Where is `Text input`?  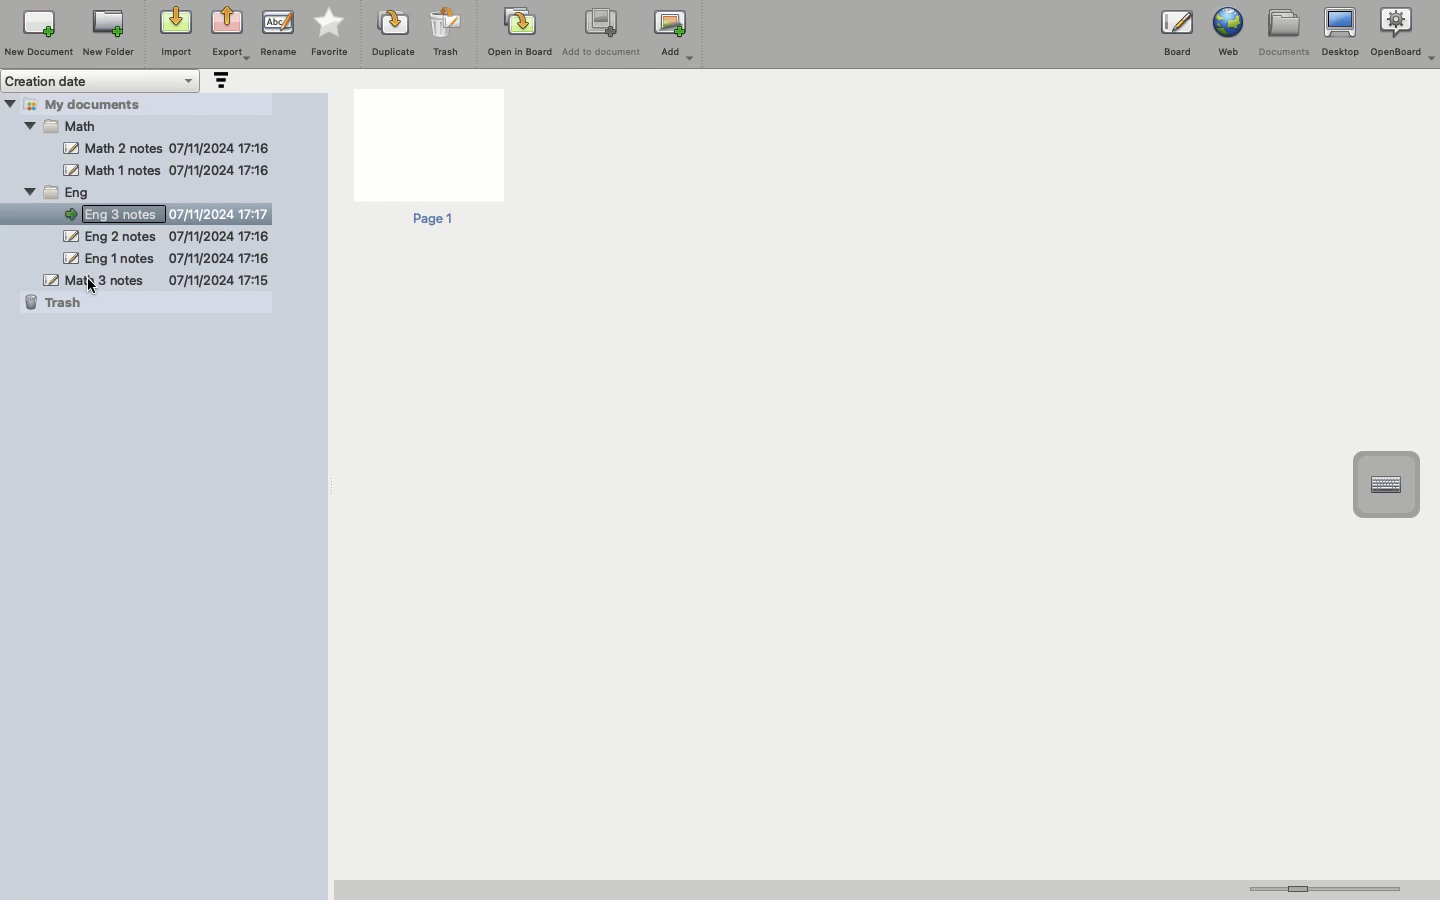
Text input is located at coordinates (1385, 485).